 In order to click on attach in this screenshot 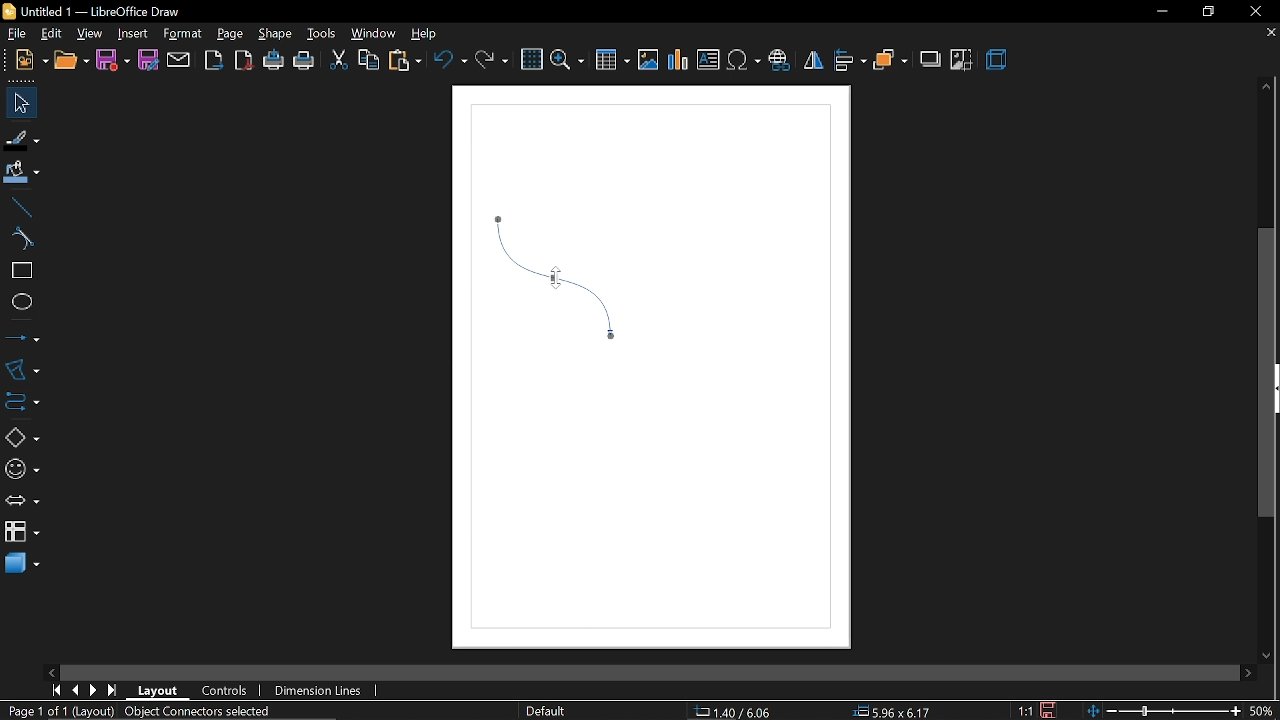, I will do `click(178, 60)`.